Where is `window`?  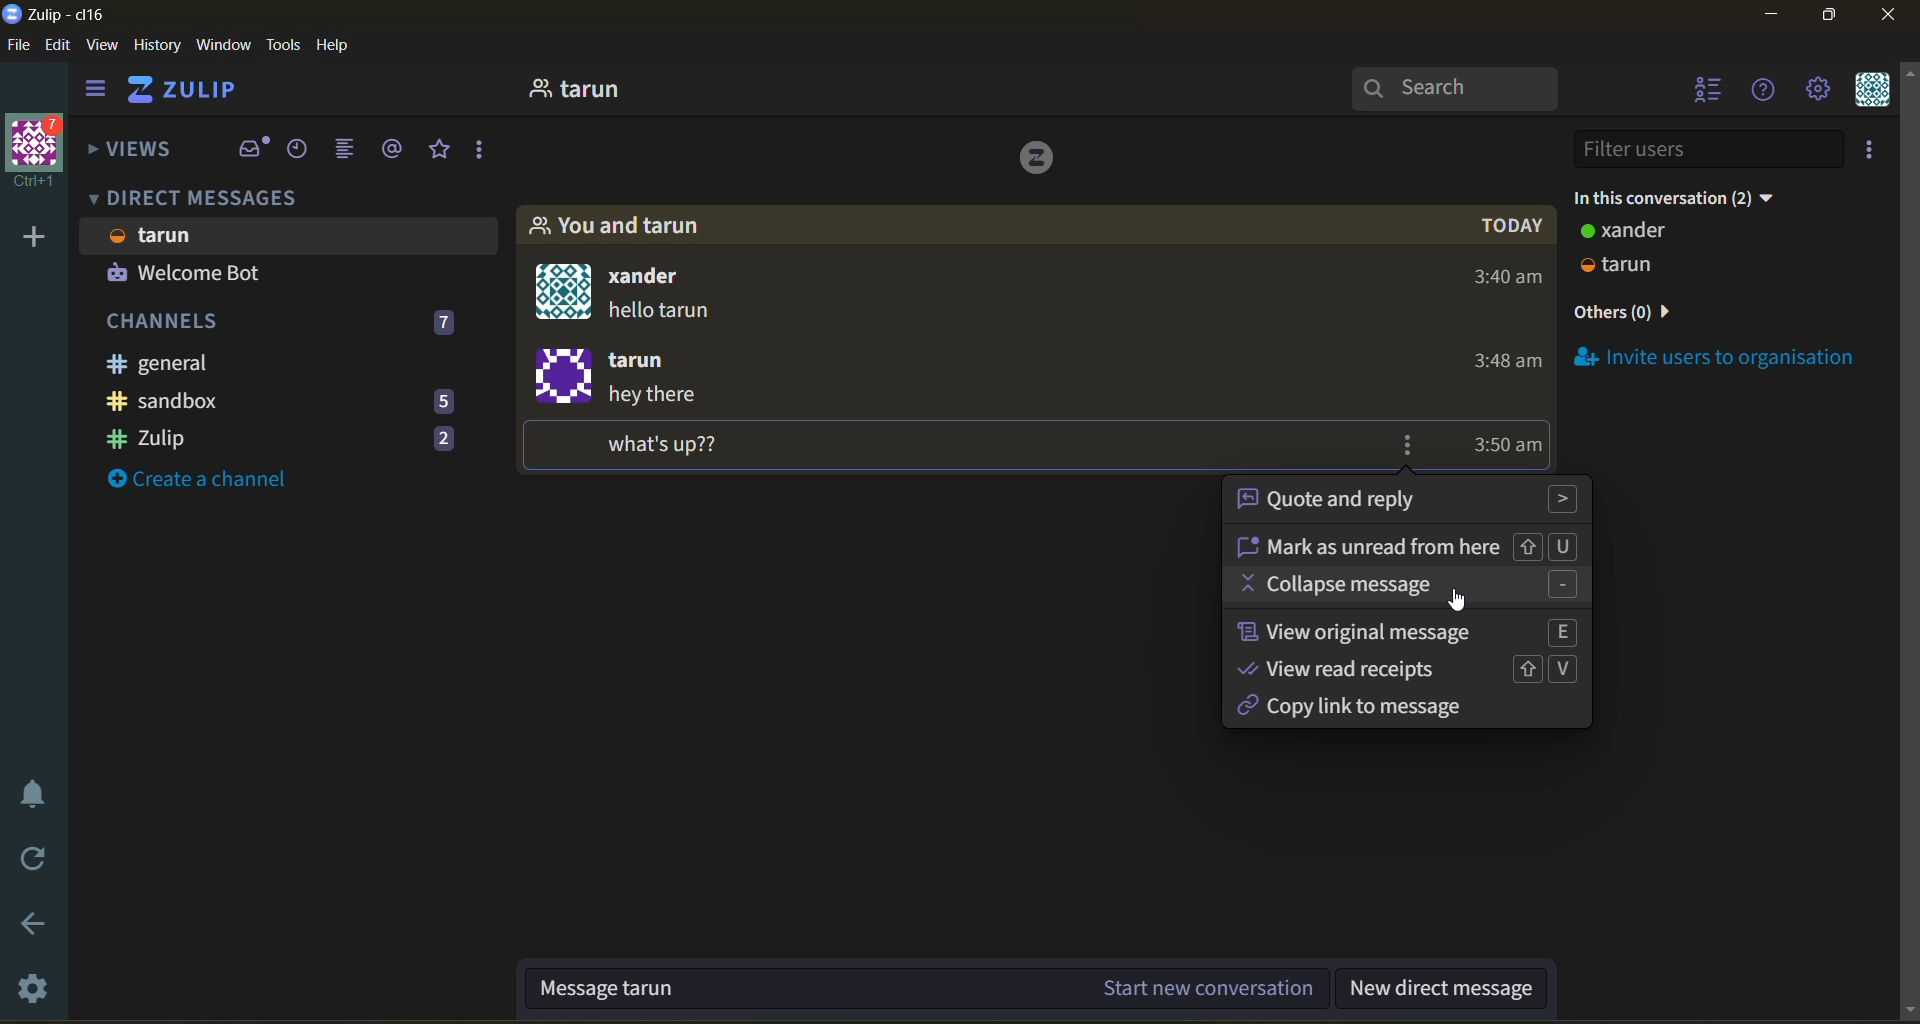 window is located at coordinates (226, 48).